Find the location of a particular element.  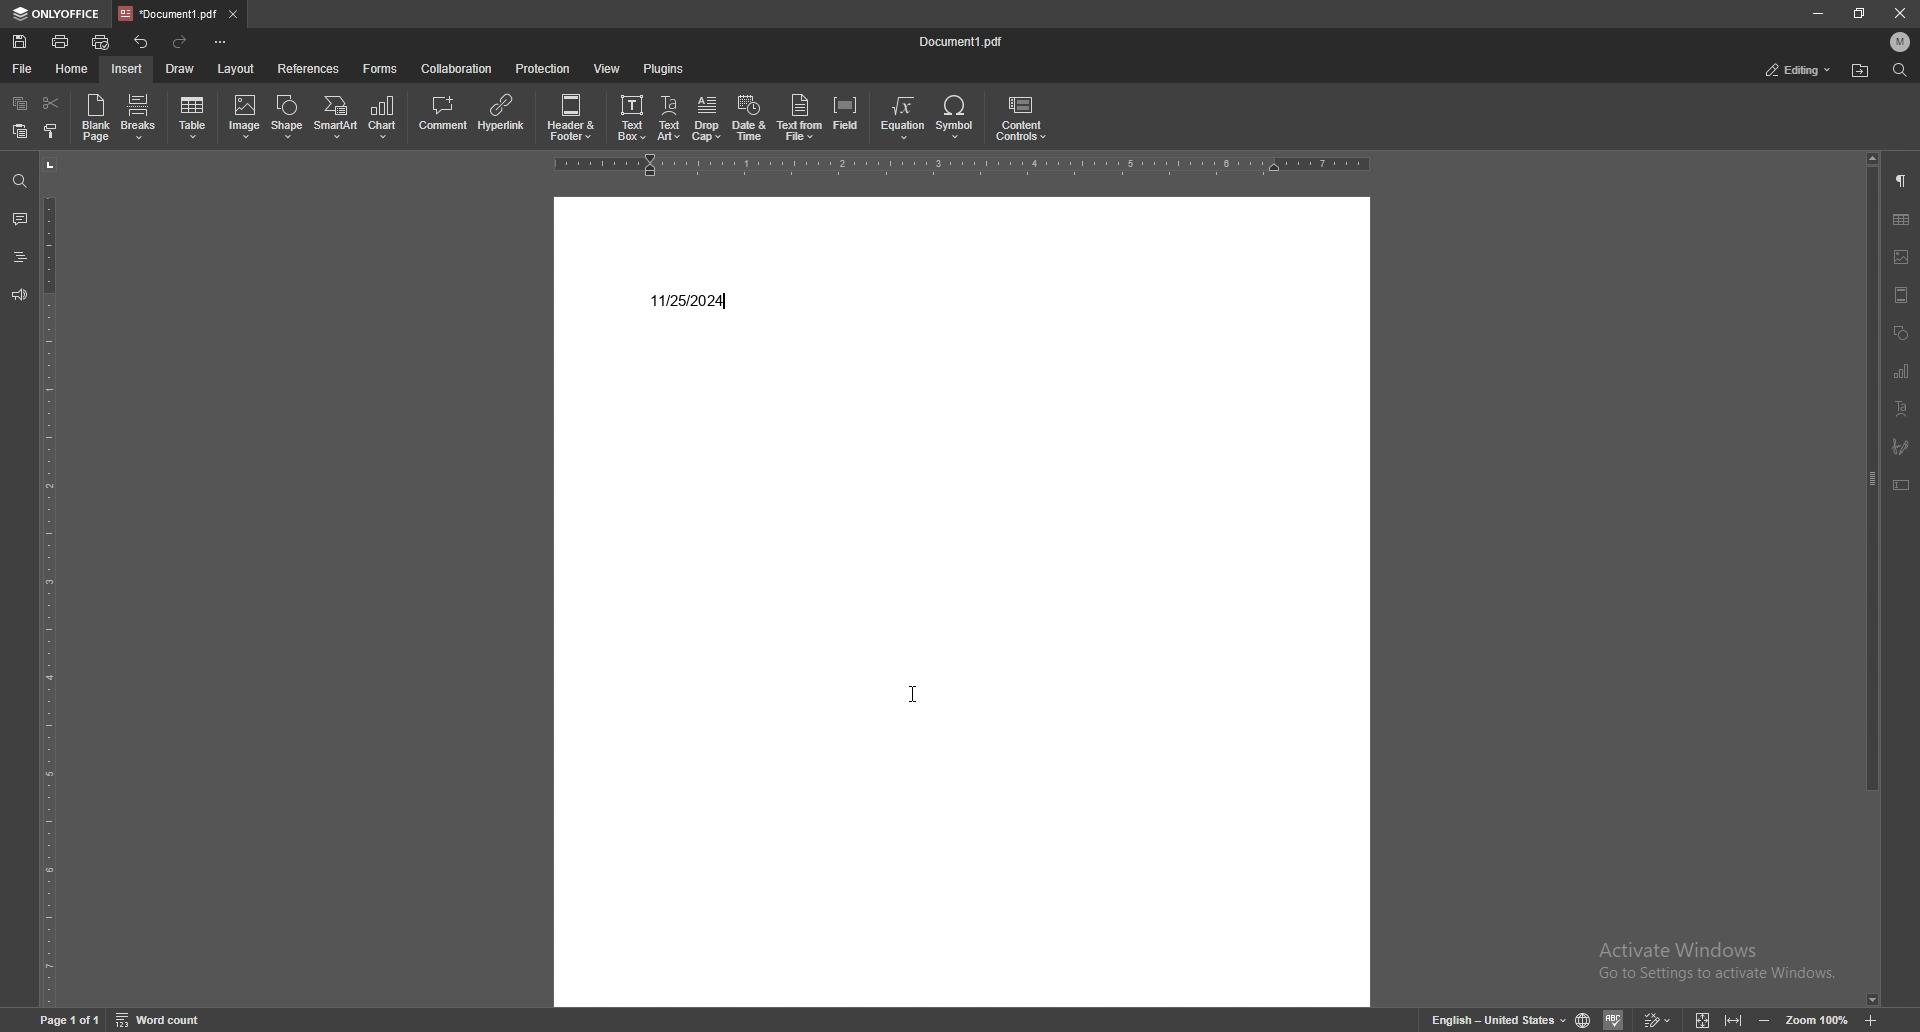

close tab is located at coordinates (232, 14).